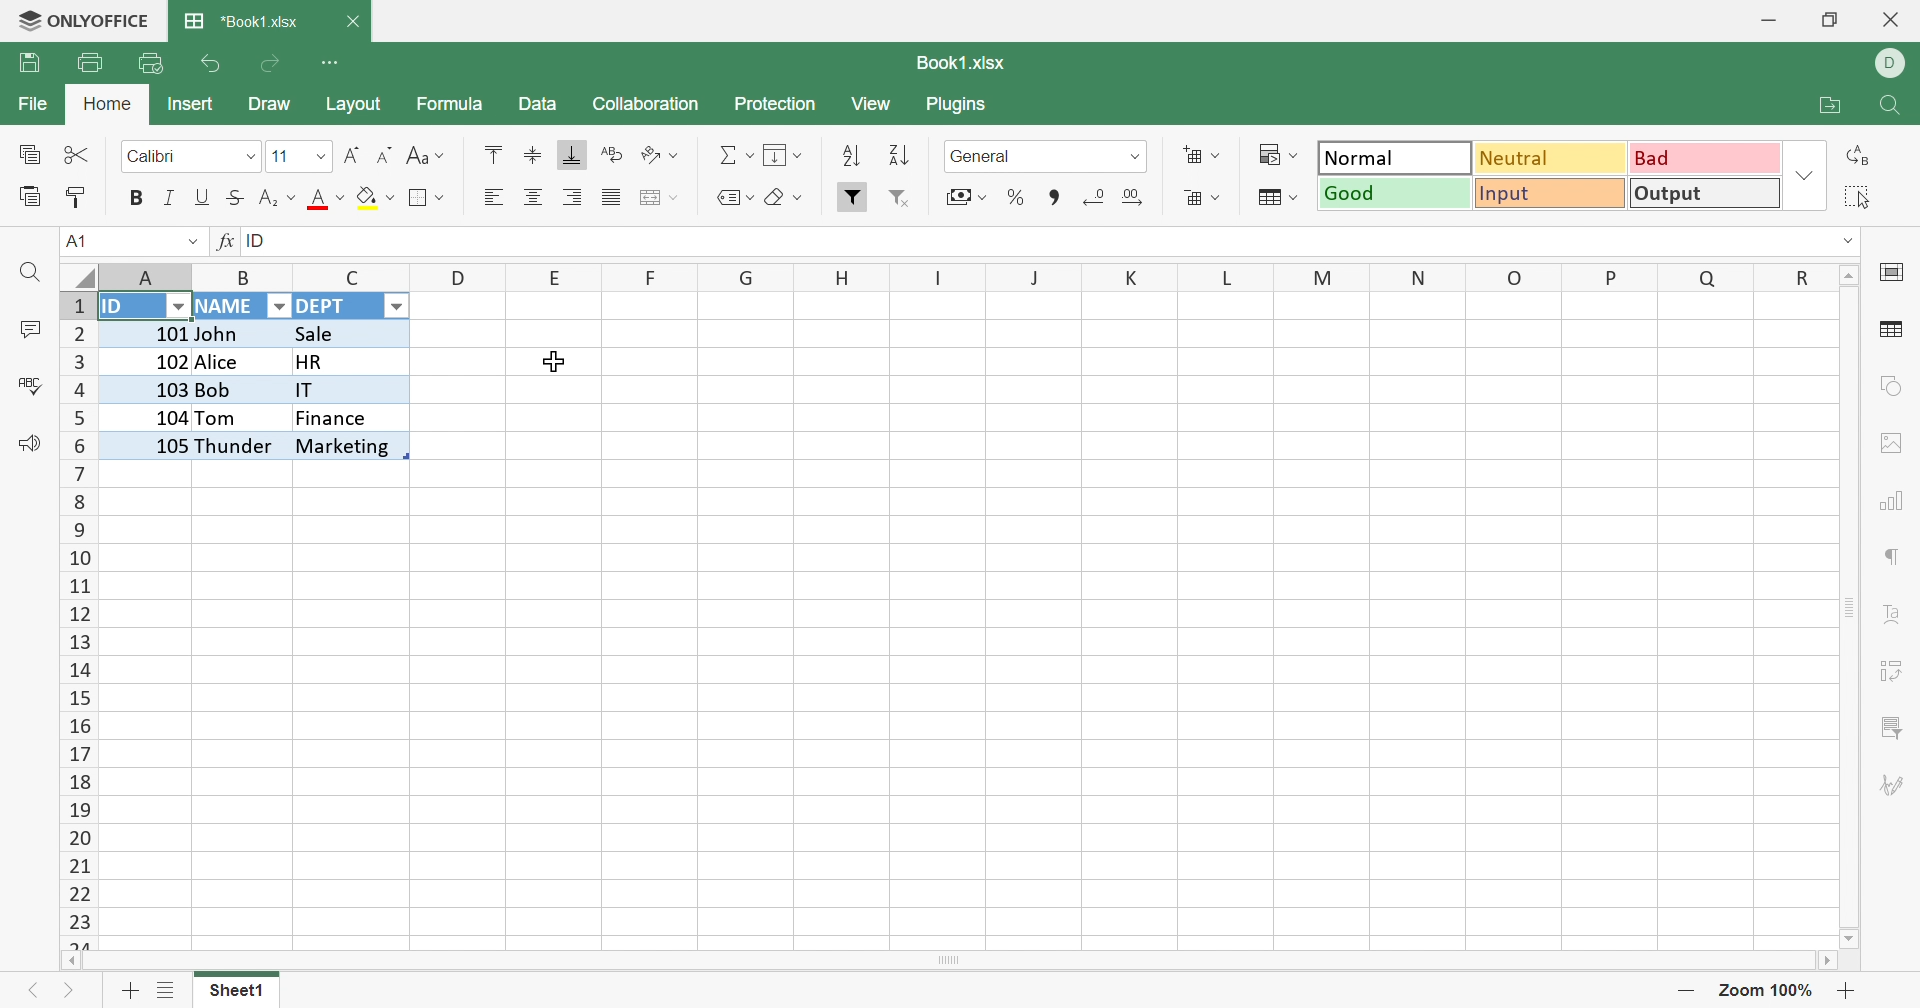 This screenshot has width=1920, height=1008. I want to click on Scroll Left, so click(69, 961).